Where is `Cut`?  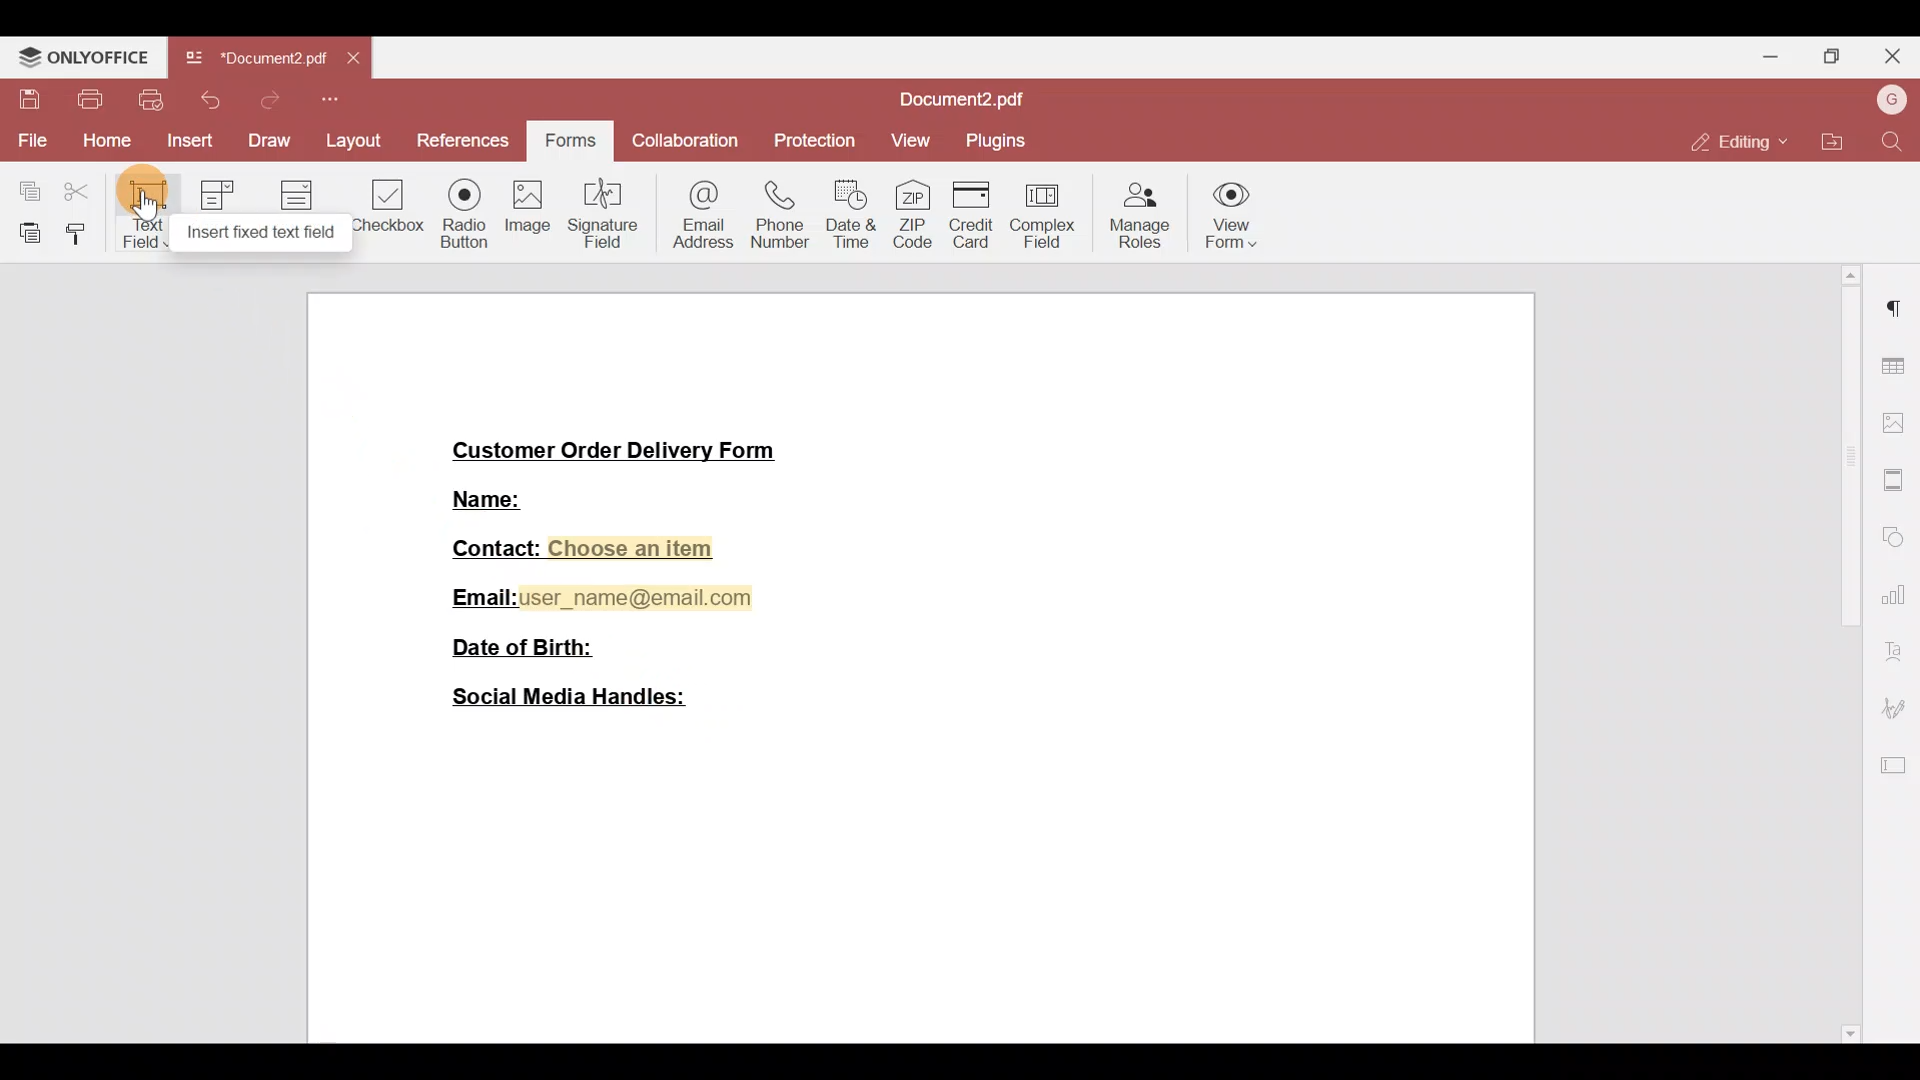
Cut is located at coordinates (79, 193).